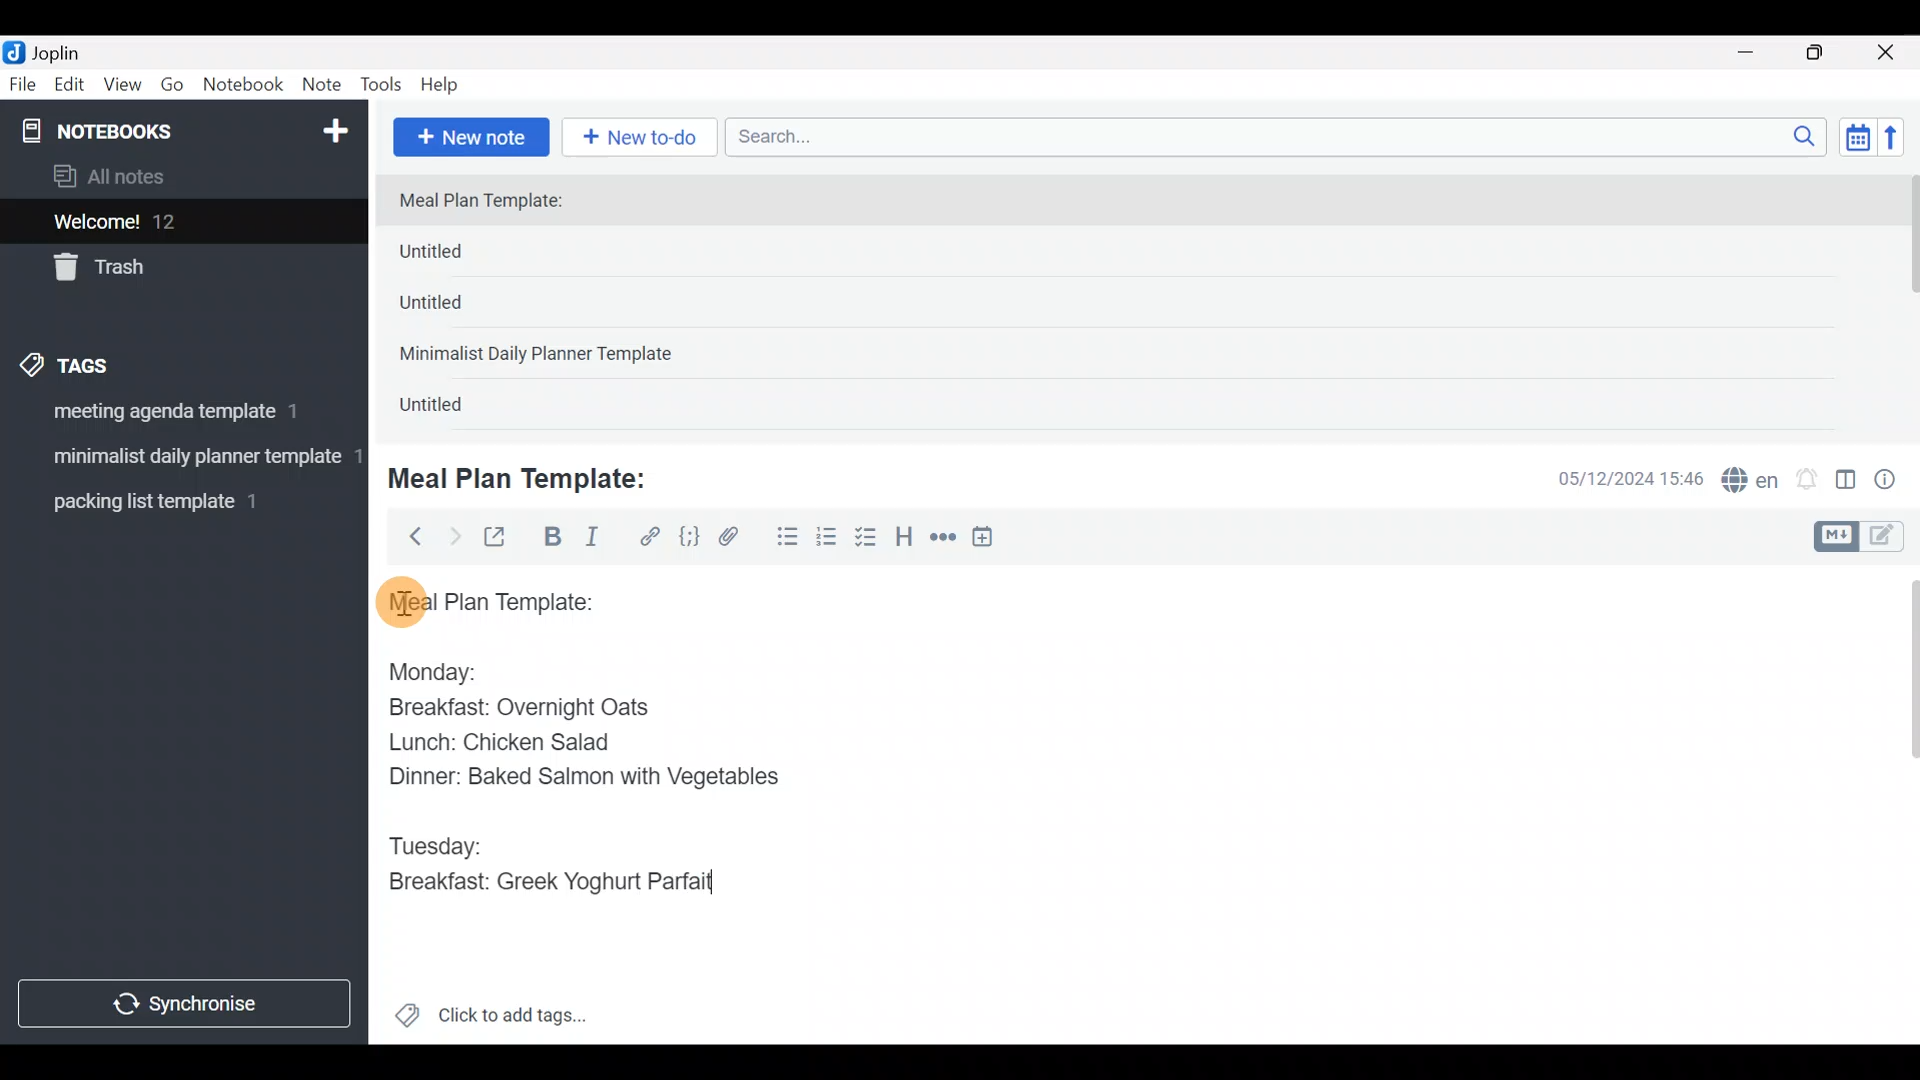  What do you see at coordinates (1751, 482) in the screenshot?
I see `Spelling` at bounding box center [1751, 482].